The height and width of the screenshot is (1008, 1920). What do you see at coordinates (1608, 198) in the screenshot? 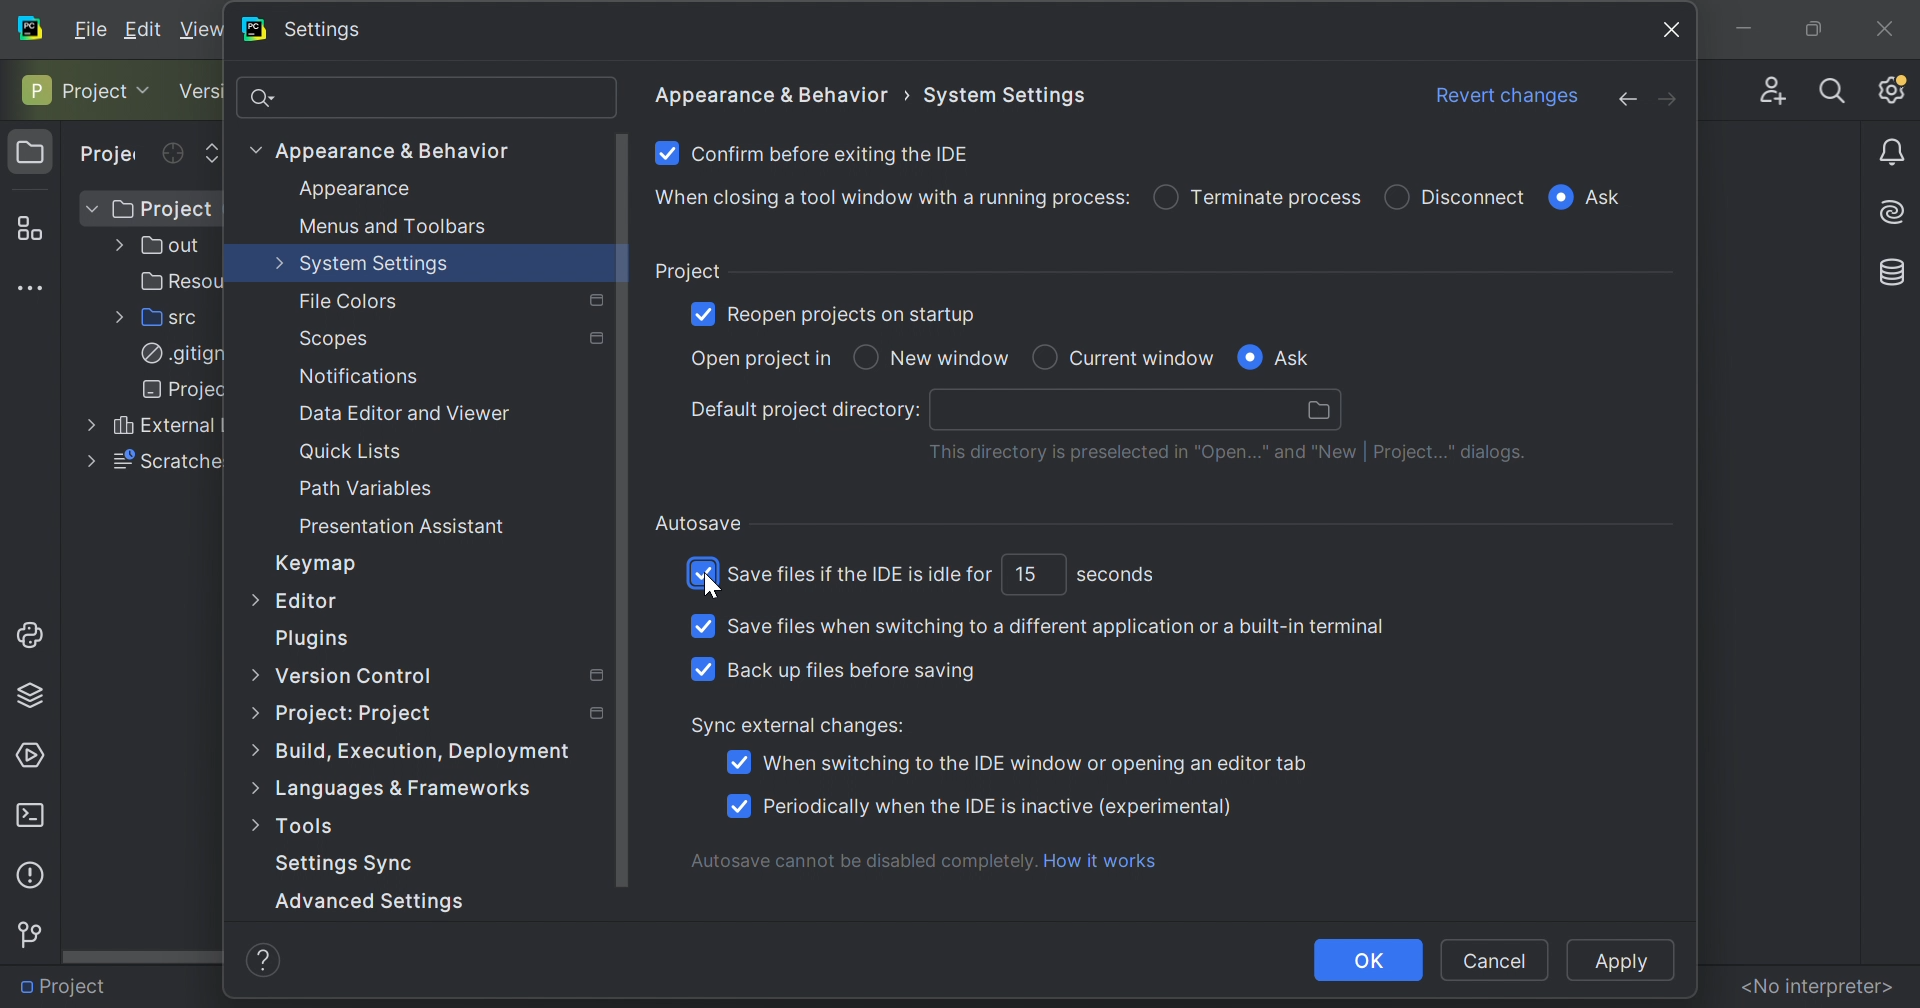
I see `Ask` at bounding box center [1608, 198].